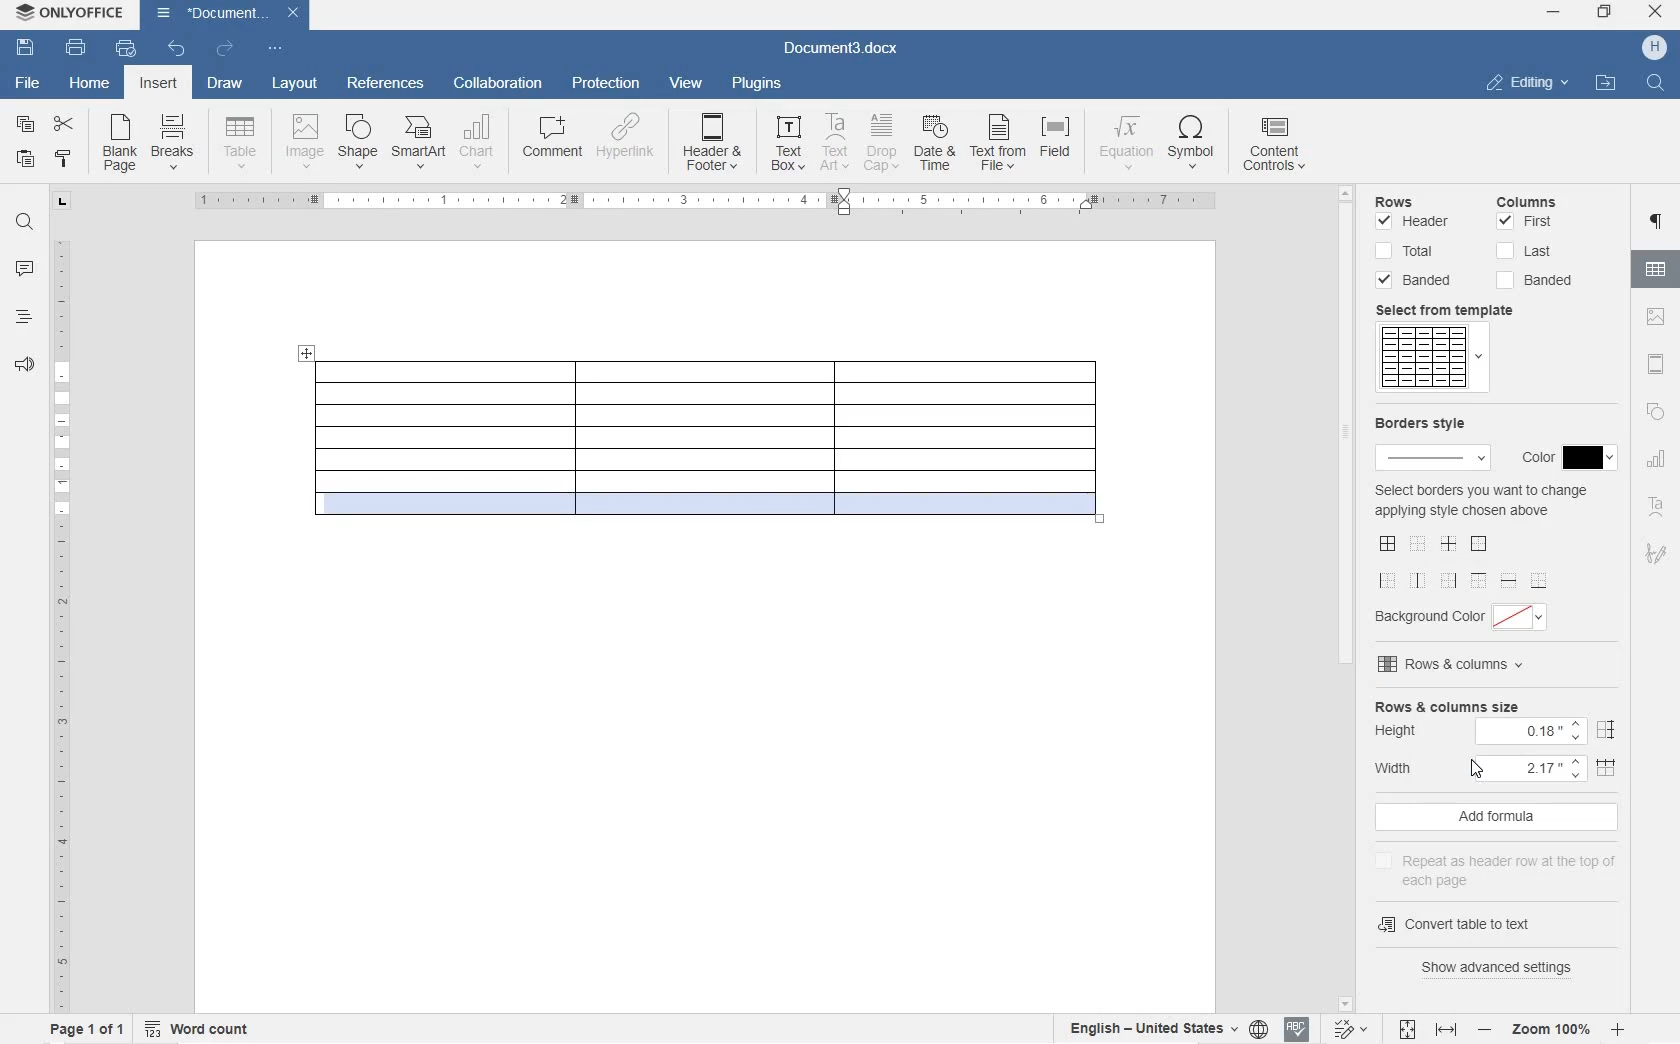 The width and height of the screenshot is (1680, 1044). What do you see at coordinates (1498, 705) in the screenshot?
I see `rows & columns size` at bounding box center [1498, 705].